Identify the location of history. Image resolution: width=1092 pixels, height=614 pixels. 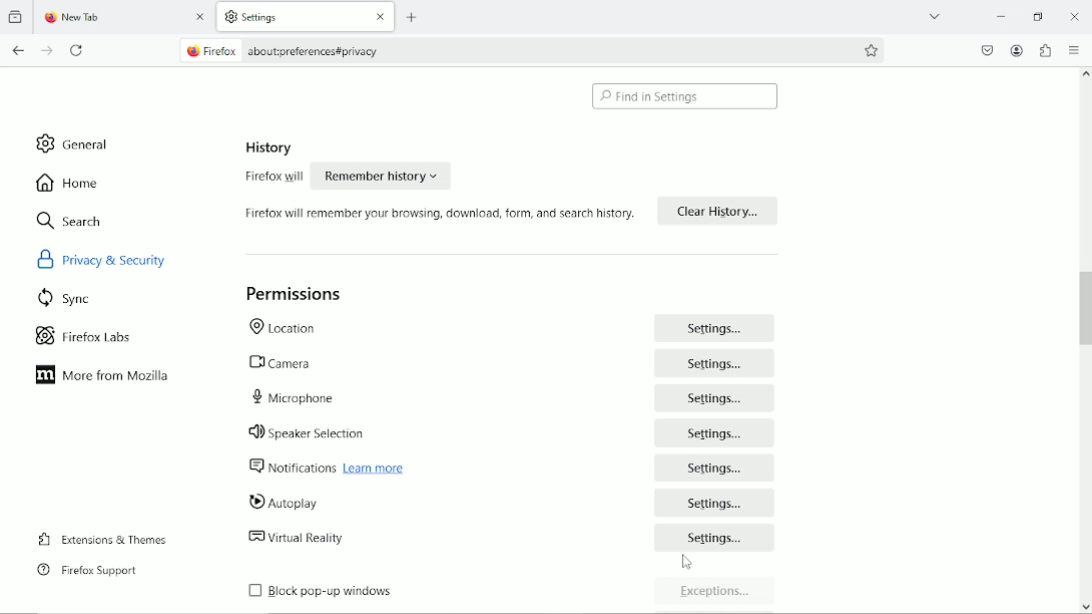
(268, 148).